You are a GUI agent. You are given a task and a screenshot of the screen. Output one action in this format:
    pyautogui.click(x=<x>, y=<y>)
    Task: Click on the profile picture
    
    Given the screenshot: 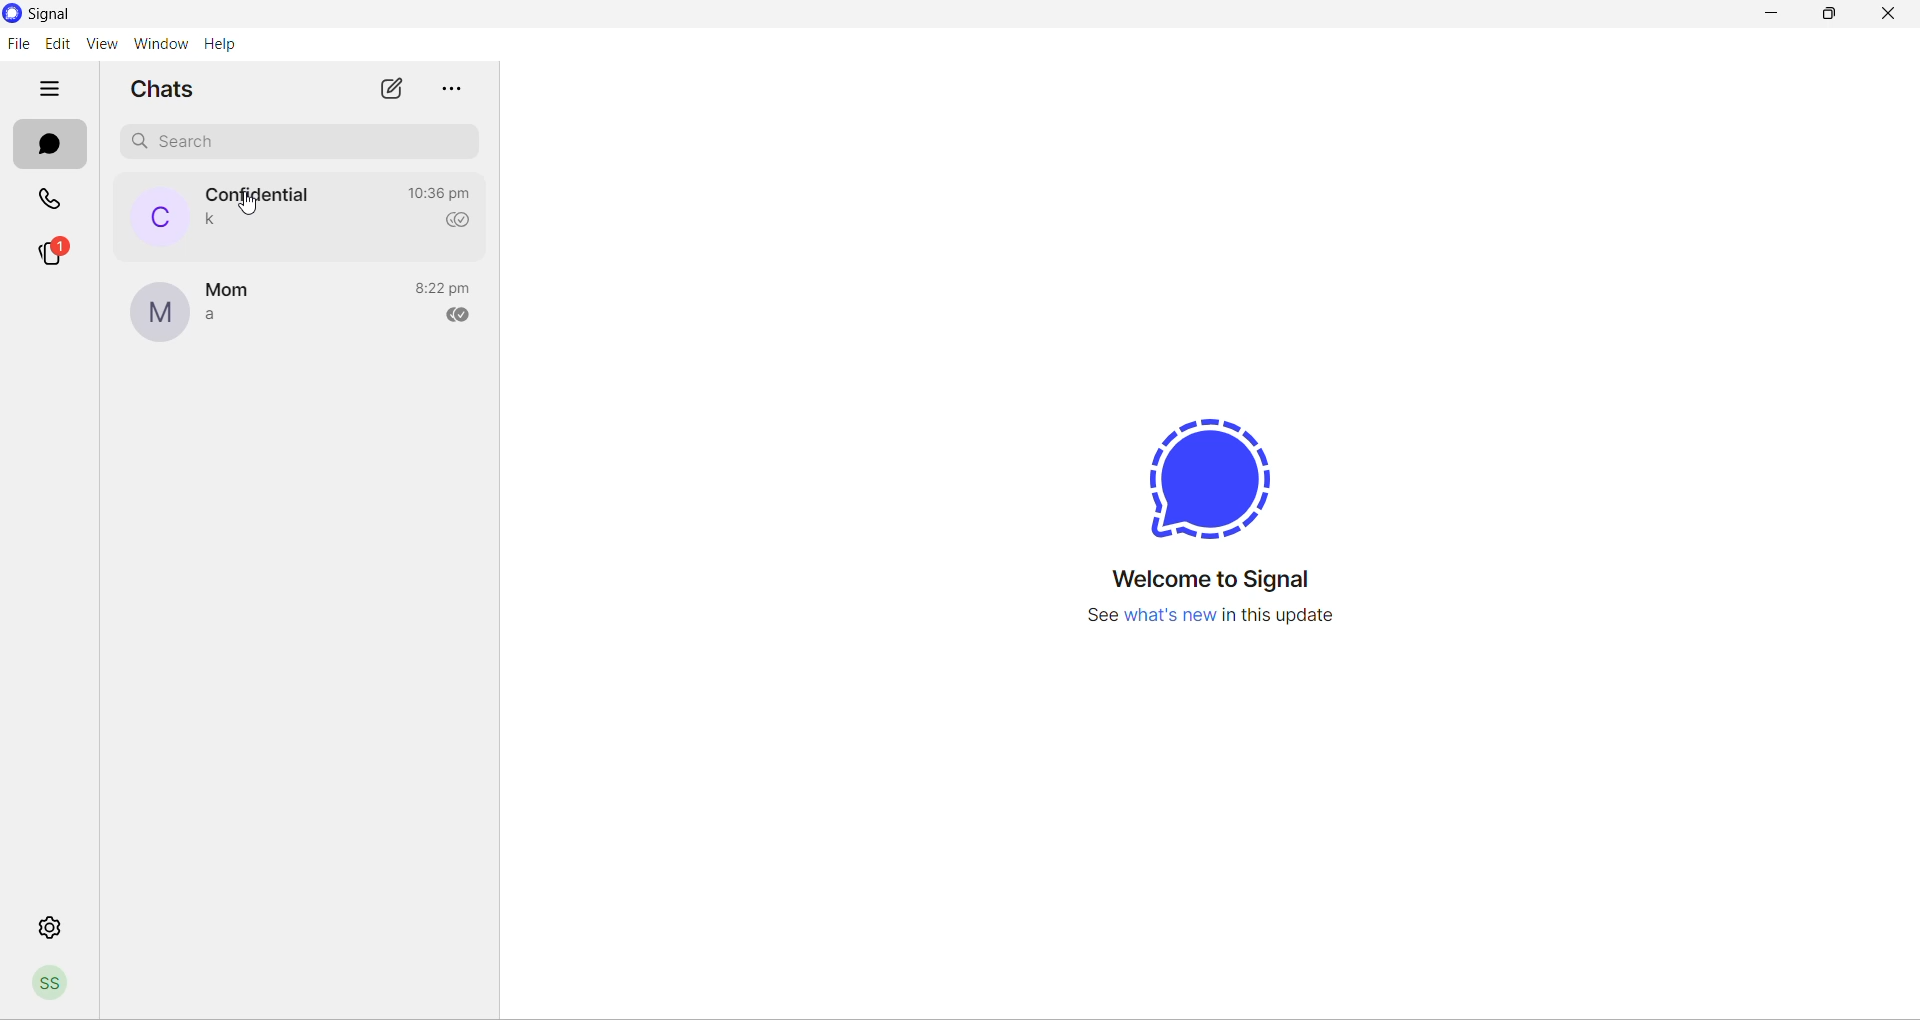 What is the action you would take?
    pyautogui.click(x=159, y=313)
    